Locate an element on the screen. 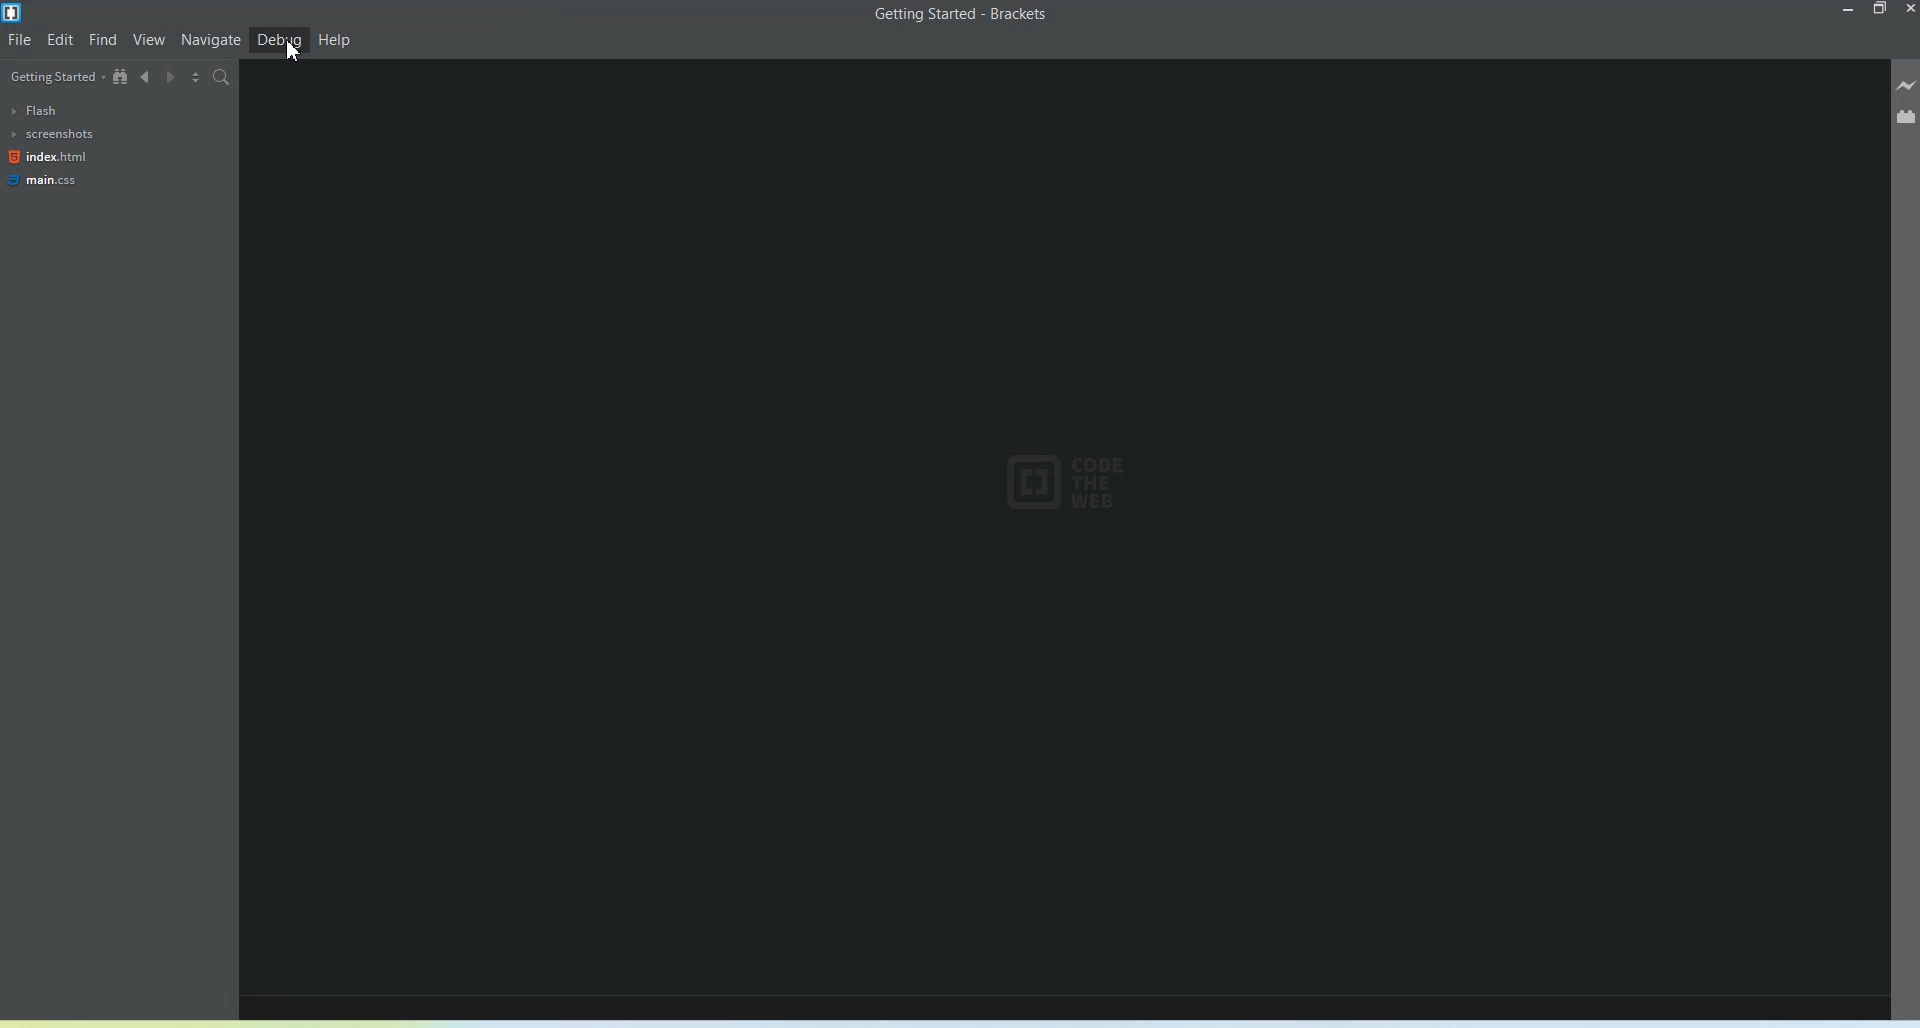 This screenshot has width=1920, height=1028. Find is located at coordinates (104, 40).